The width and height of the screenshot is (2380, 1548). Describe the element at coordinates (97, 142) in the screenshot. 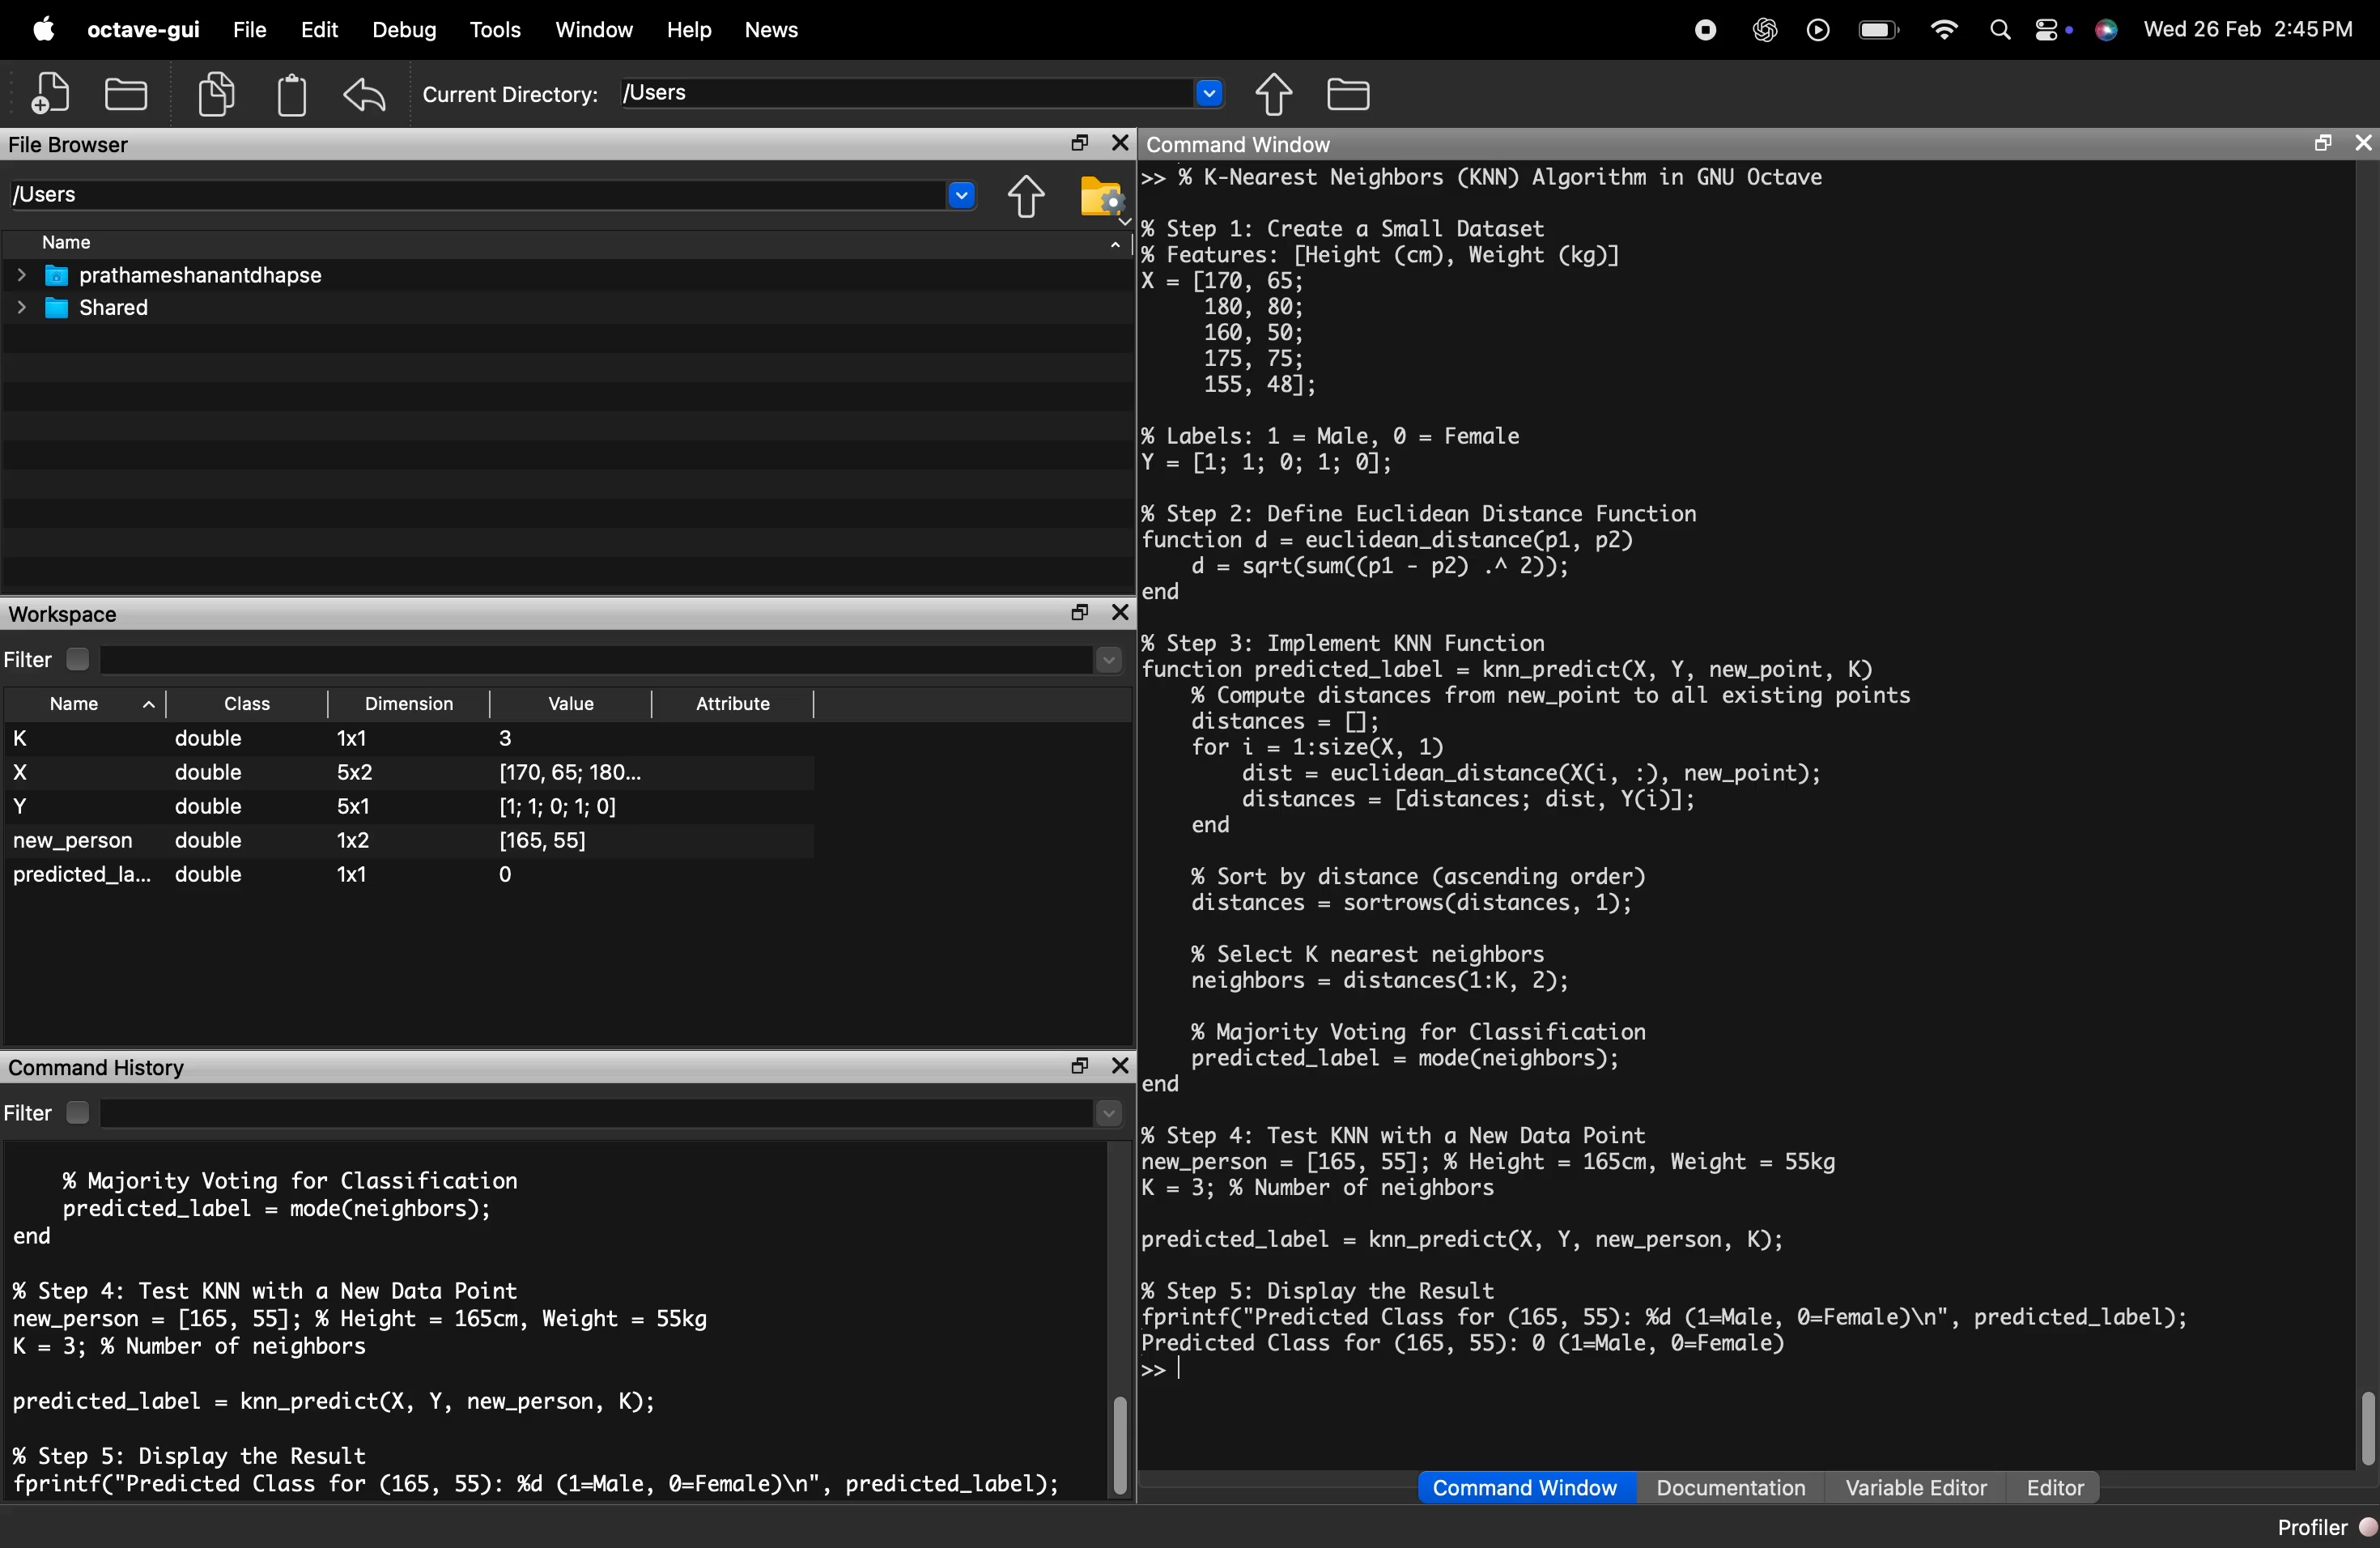

I see `File Browser` at that location.